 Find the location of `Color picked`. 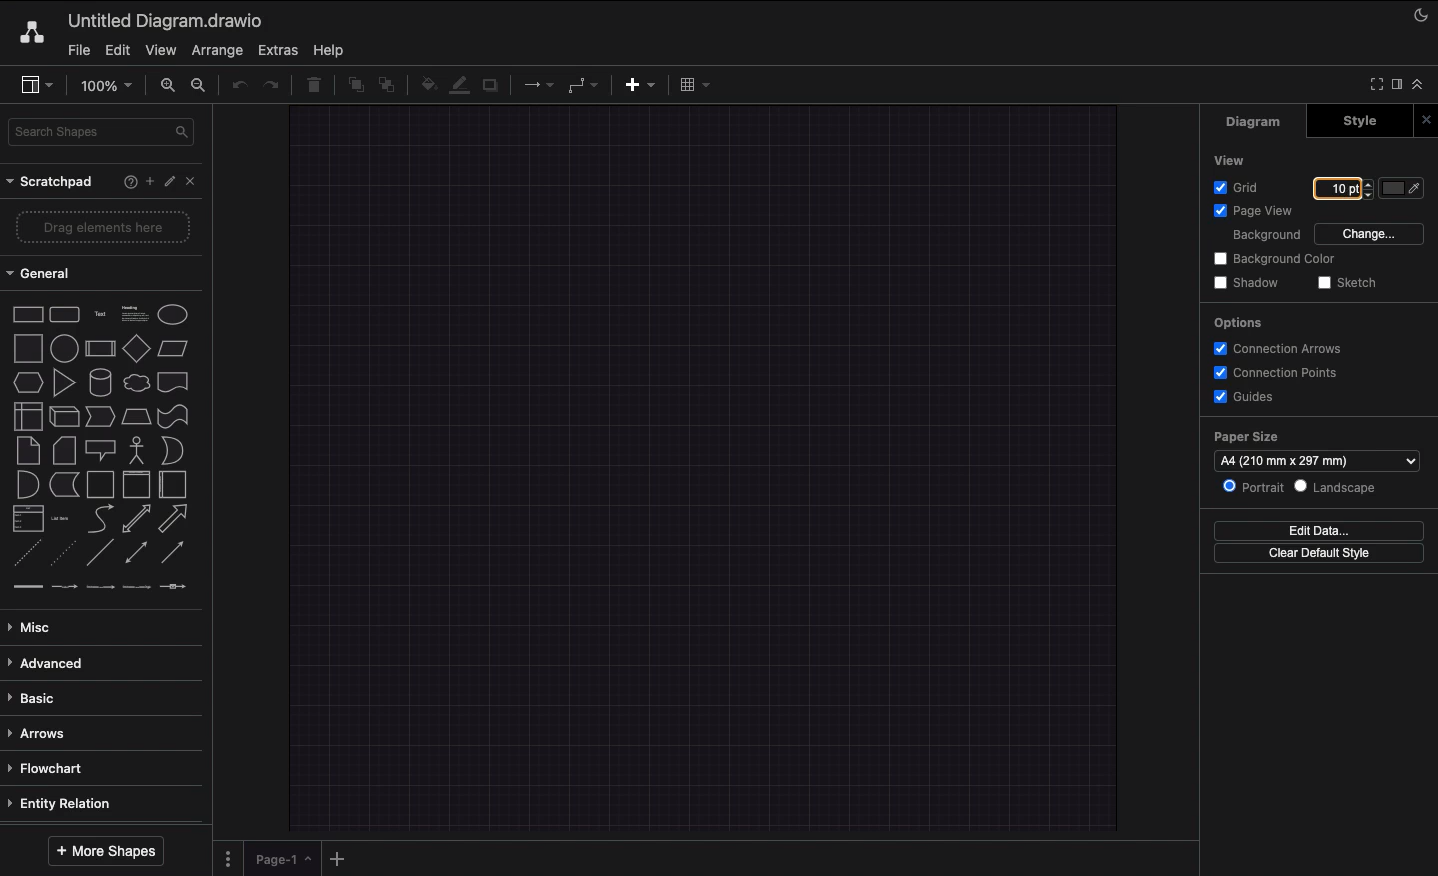

Color picked is located at coordinates (1401, 188).